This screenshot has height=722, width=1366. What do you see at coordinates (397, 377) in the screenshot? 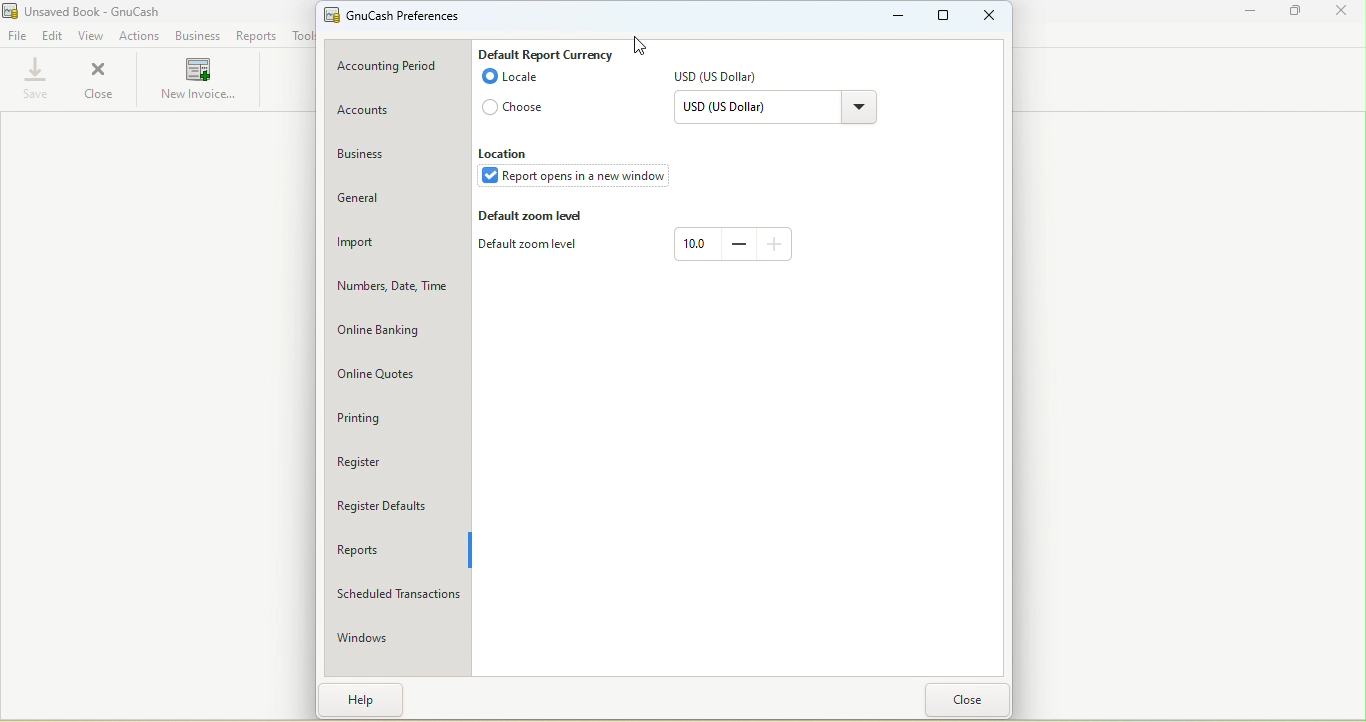
I see `Online quotes` at bounding box center [397, 377].